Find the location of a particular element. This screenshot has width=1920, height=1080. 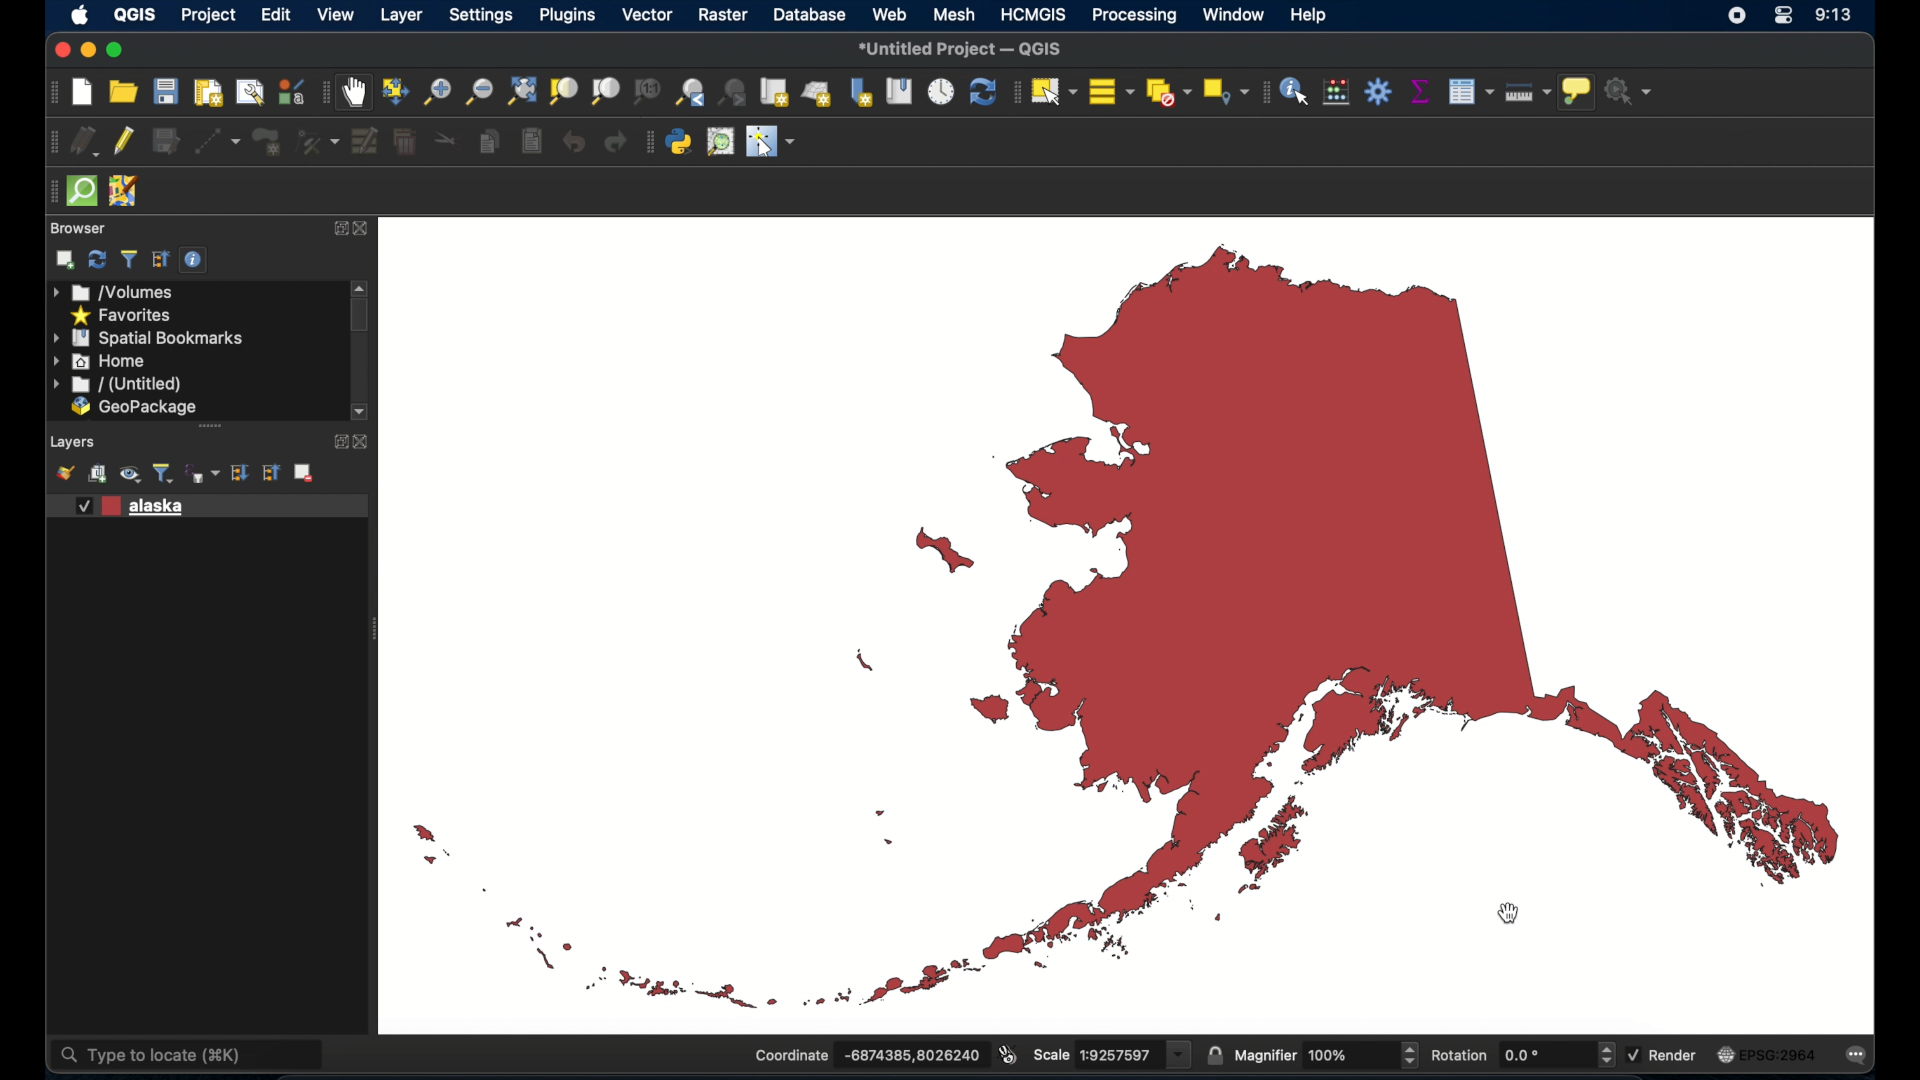

new 3d map view is located at coordinates (818, 95).